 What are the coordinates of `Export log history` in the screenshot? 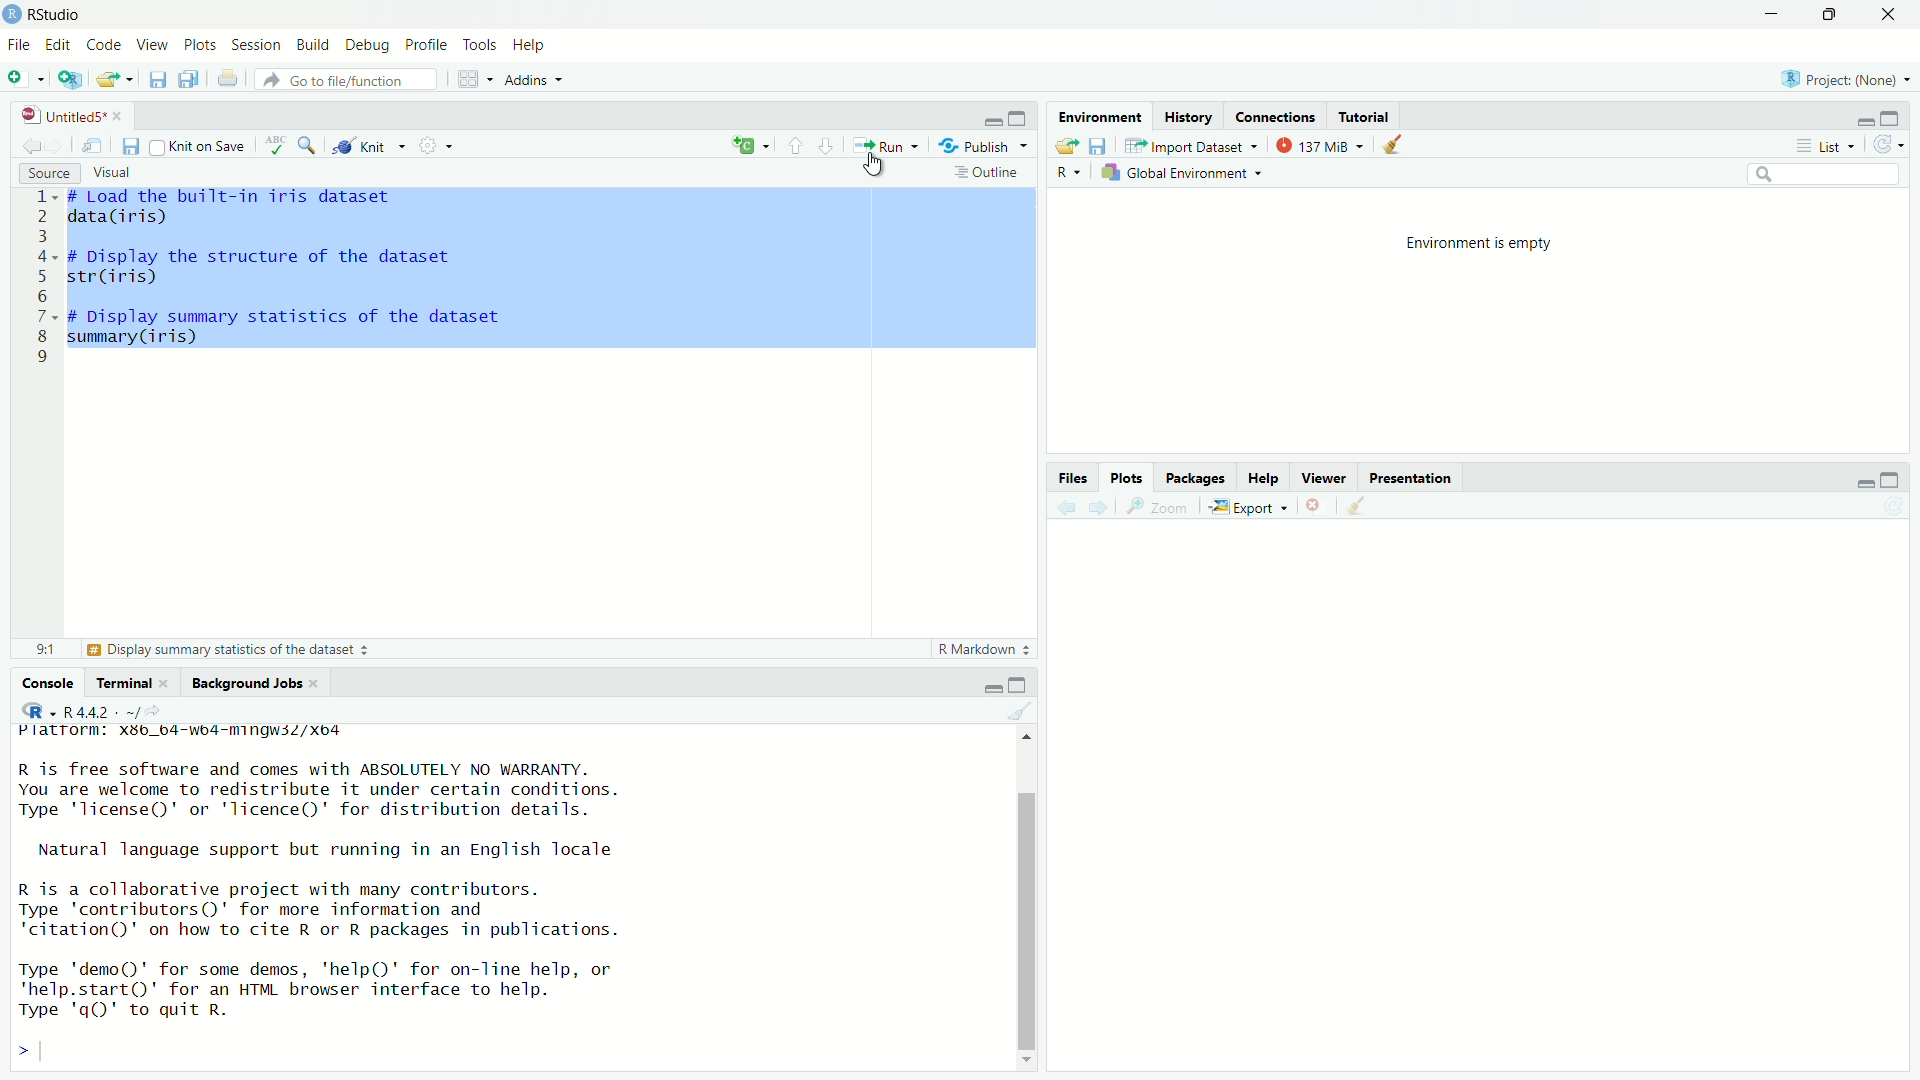 It's located at (1069, 144).